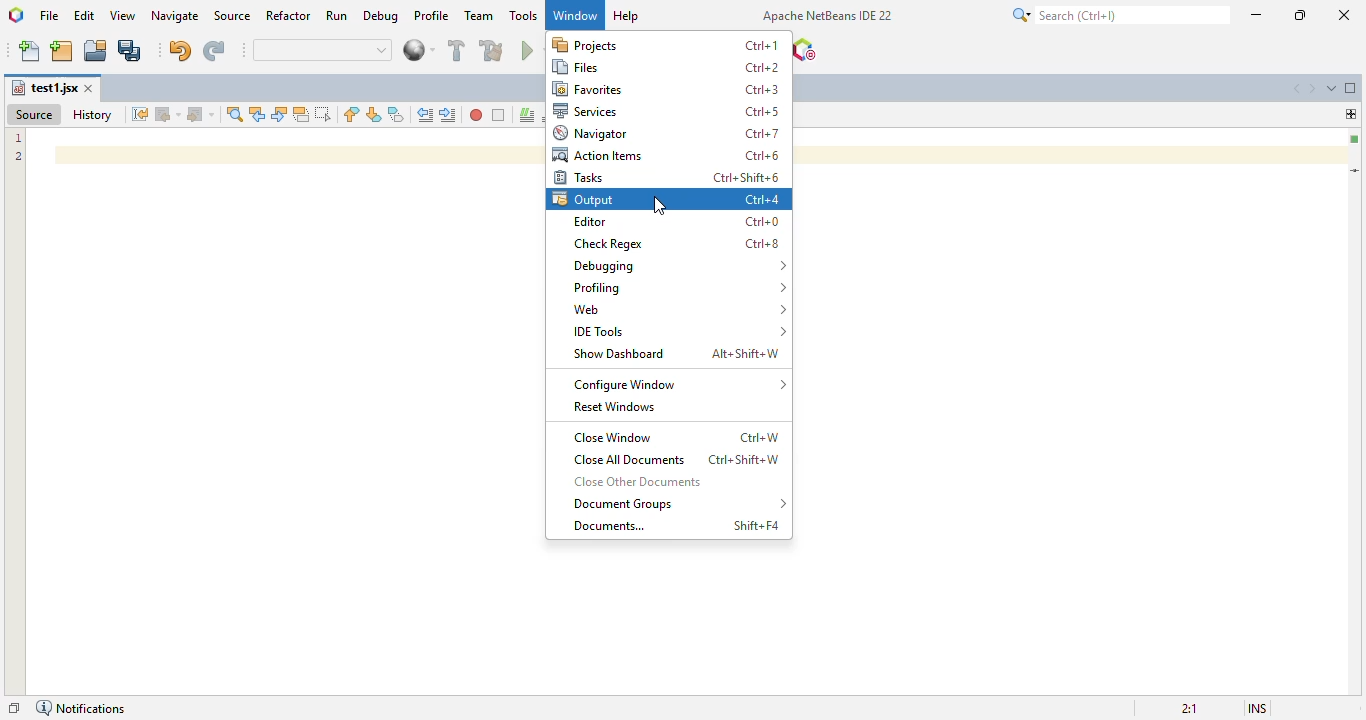  I want to click on Action items Ctrl + 6, so click(667, 155).